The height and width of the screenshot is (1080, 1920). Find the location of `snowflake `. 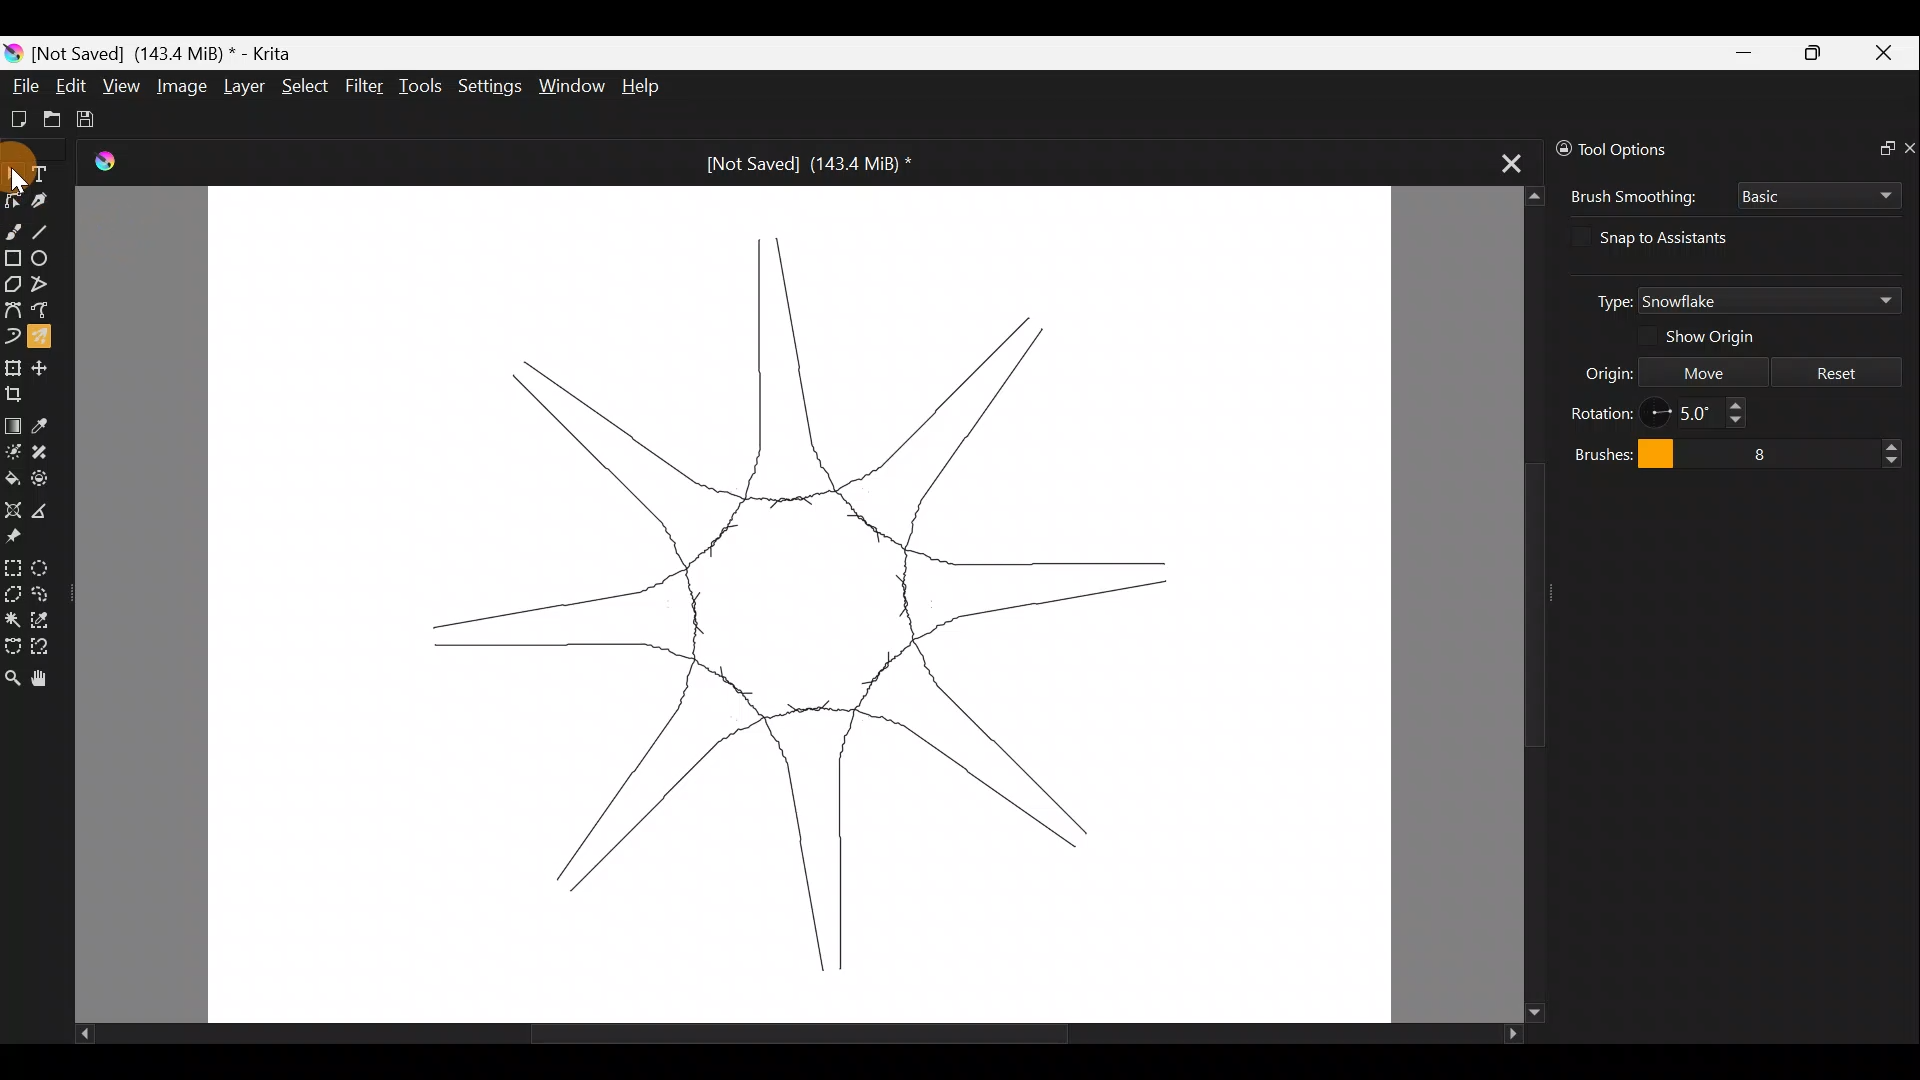

snowflake  is located at coordinates (809, 603).